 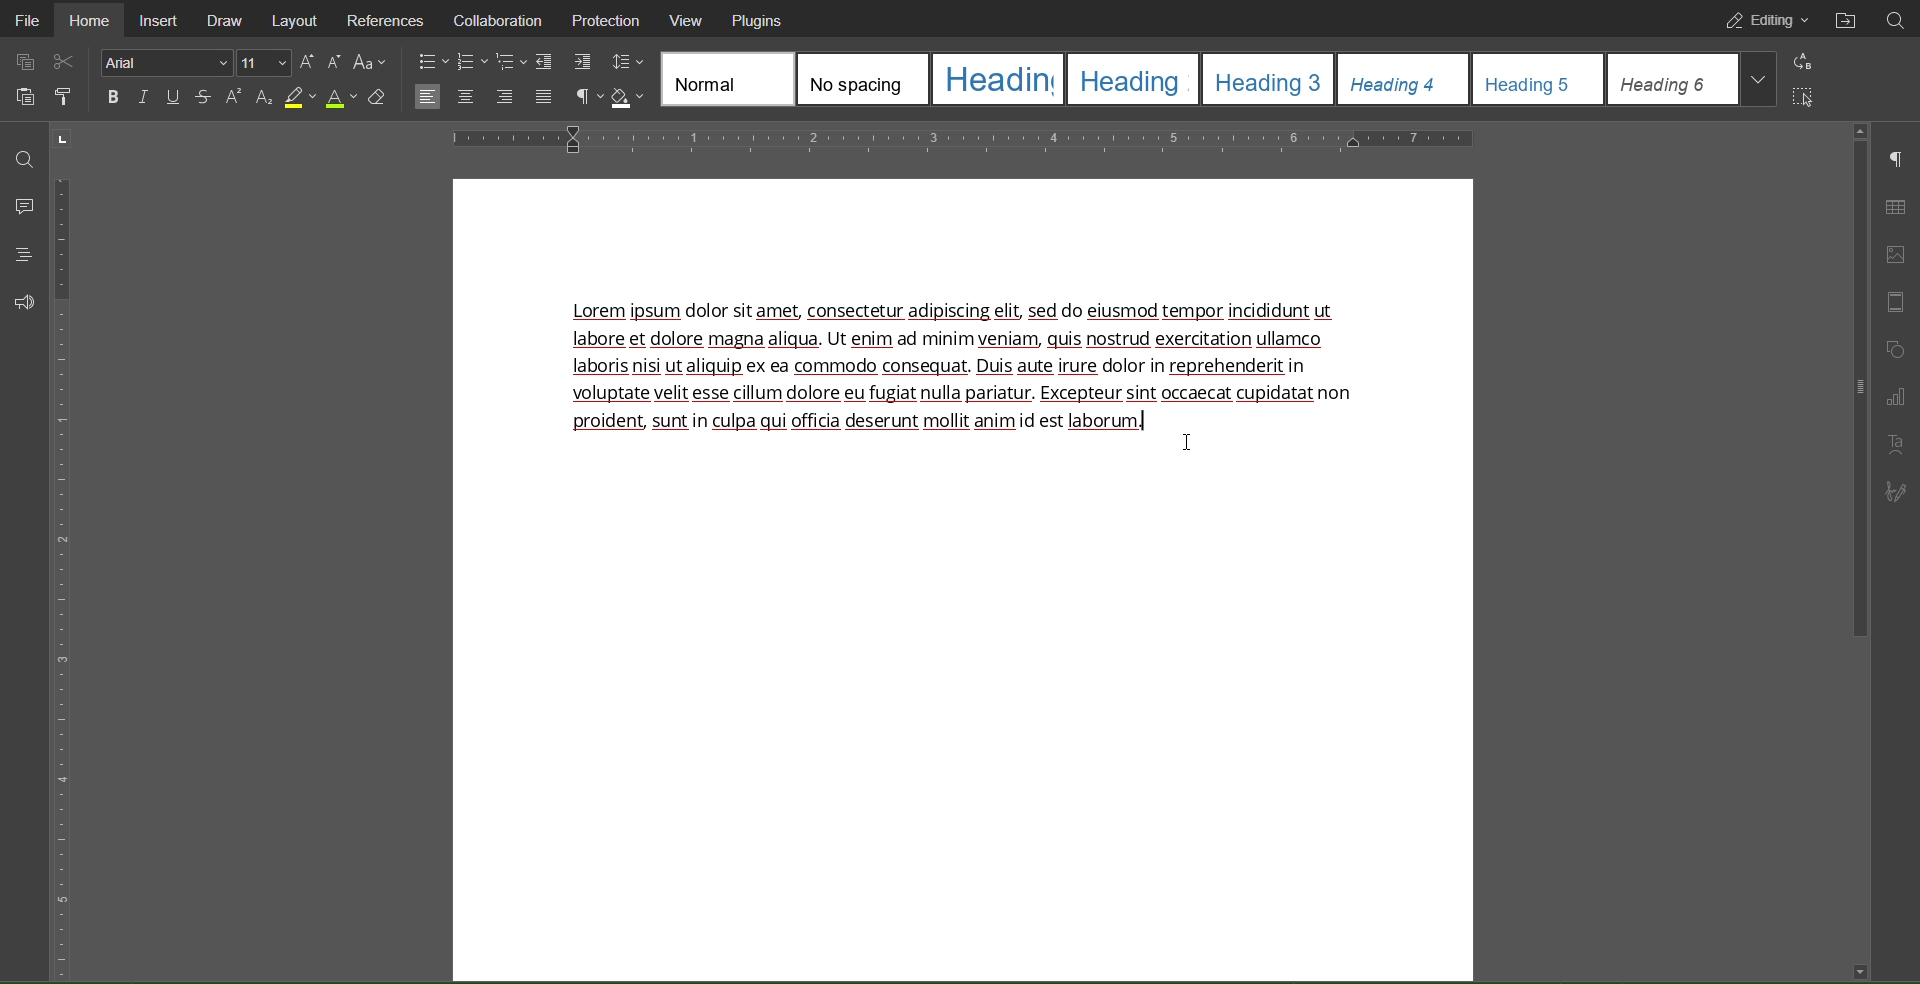 I want to click on Selection, so click(x=1803, y=94).